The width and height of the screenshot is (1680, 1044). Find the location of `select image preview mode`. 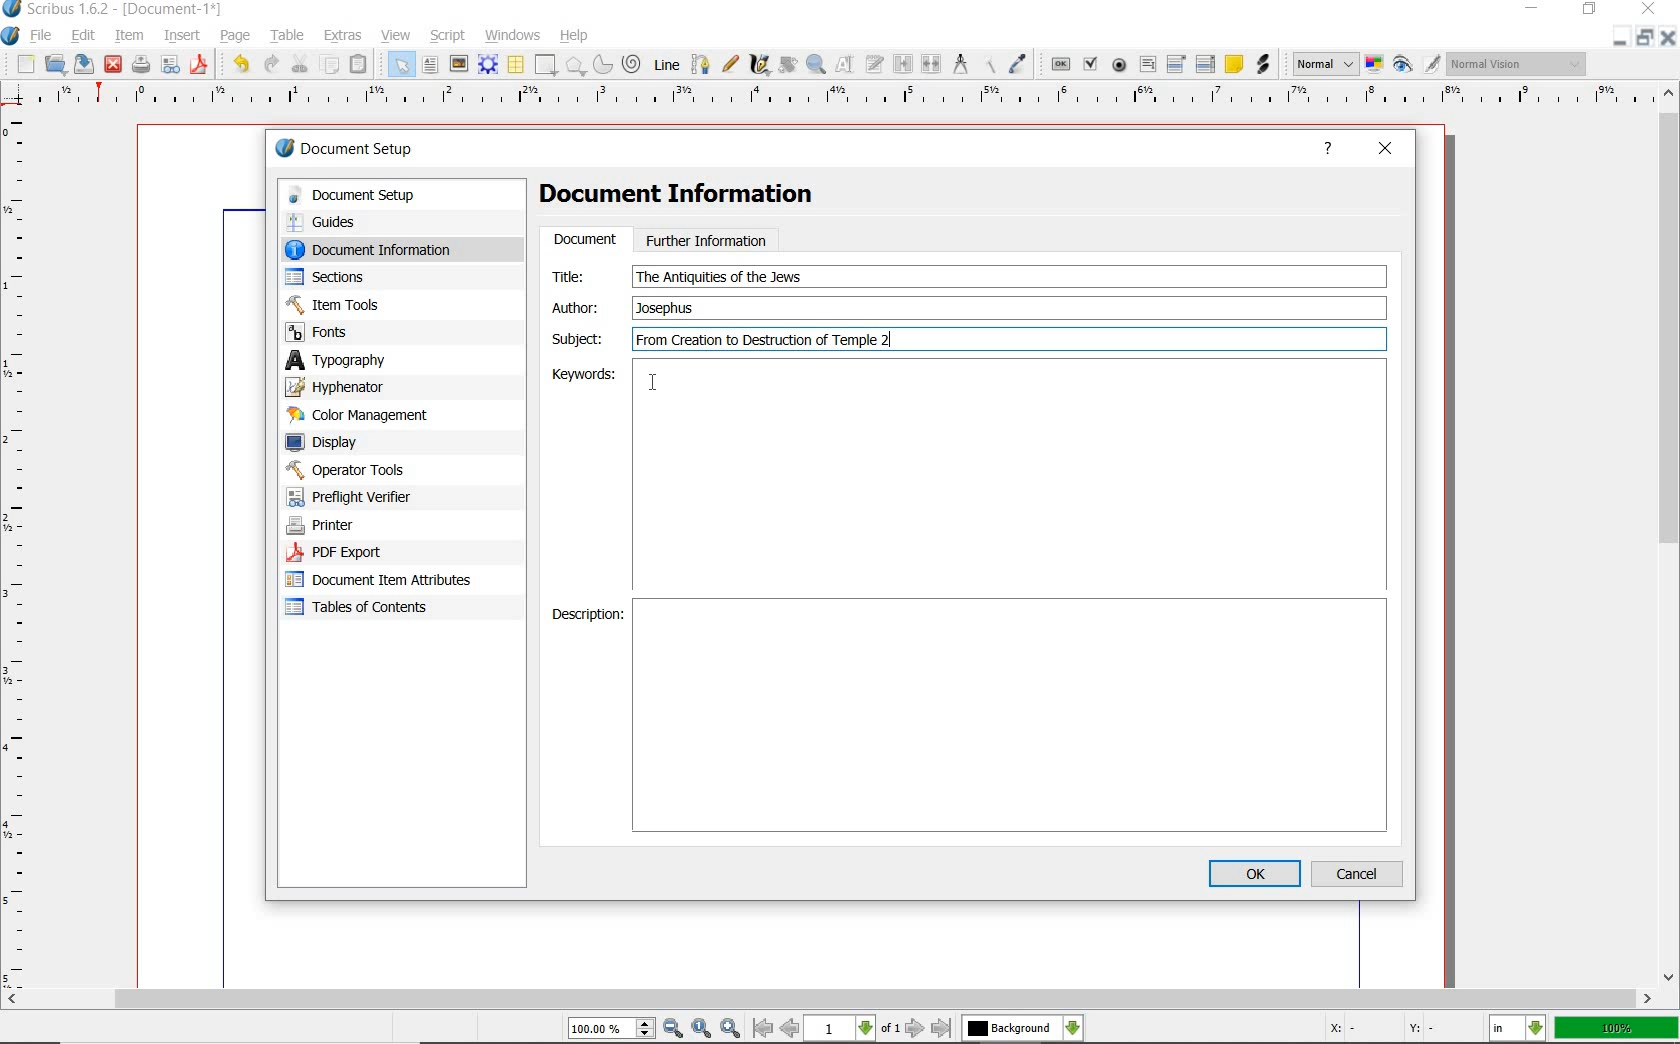

select image preview mode is located at coordinates (1325, 65).